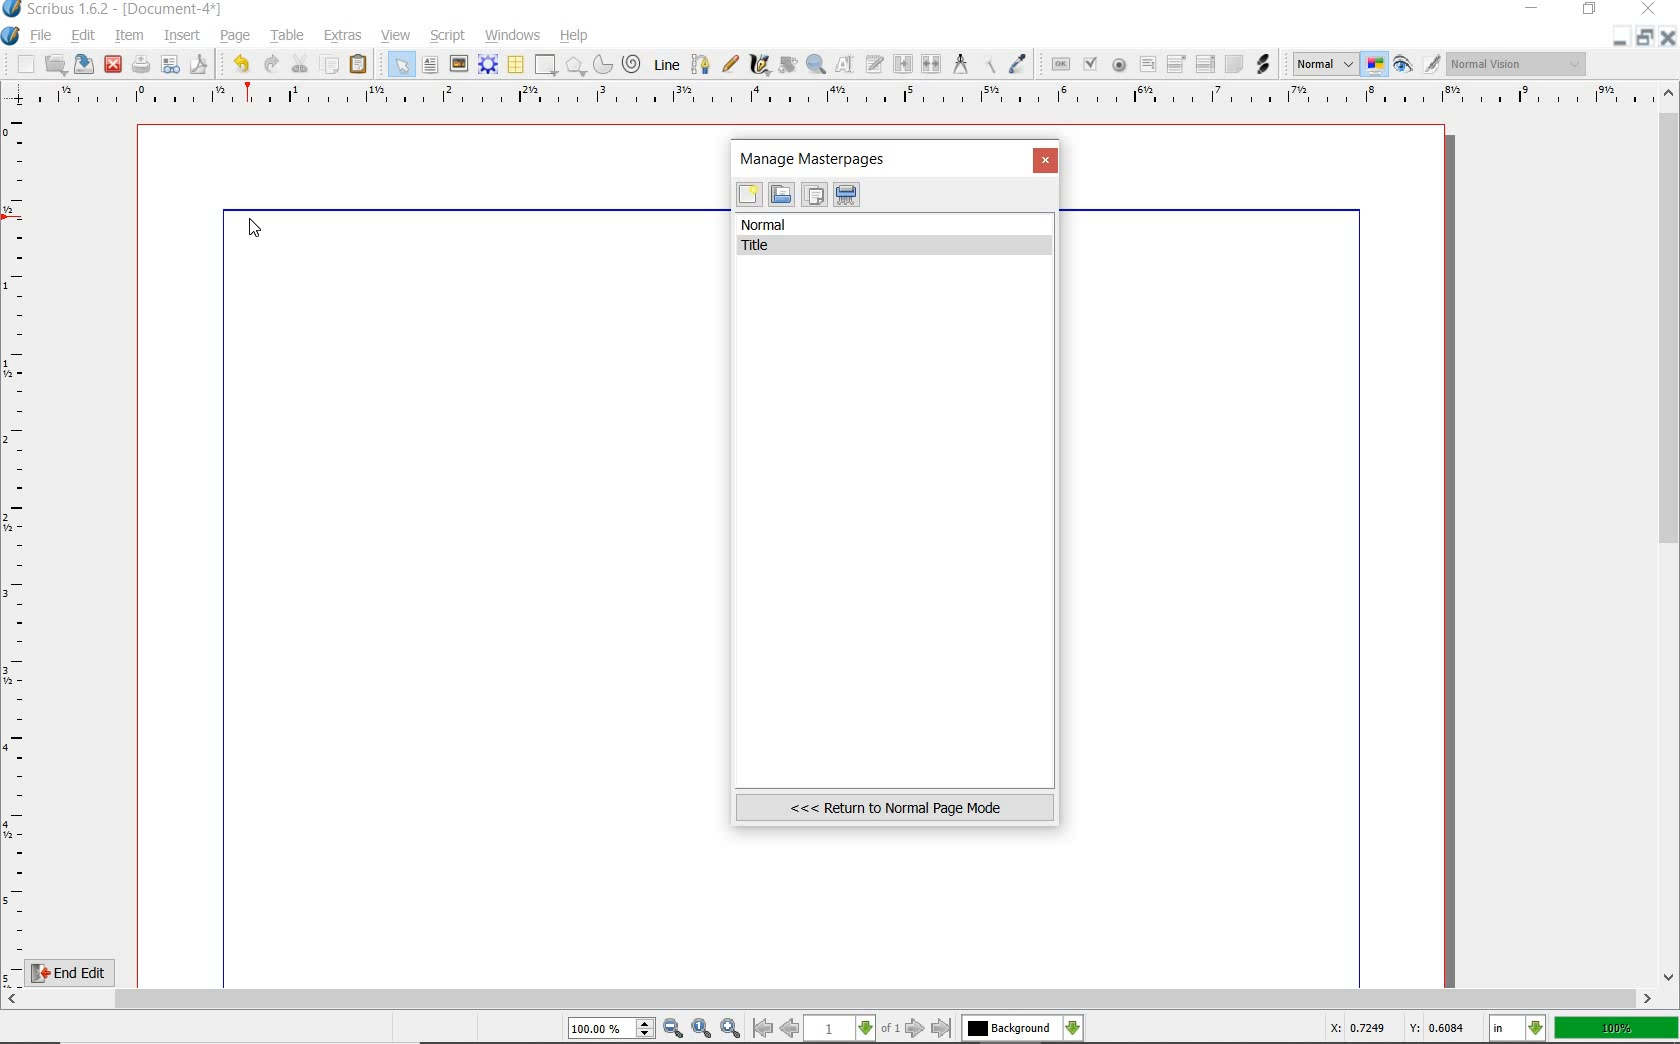  Describe the element at coordinates (876, 66) in the screenshot. I see `edit text with story editor` at that location.